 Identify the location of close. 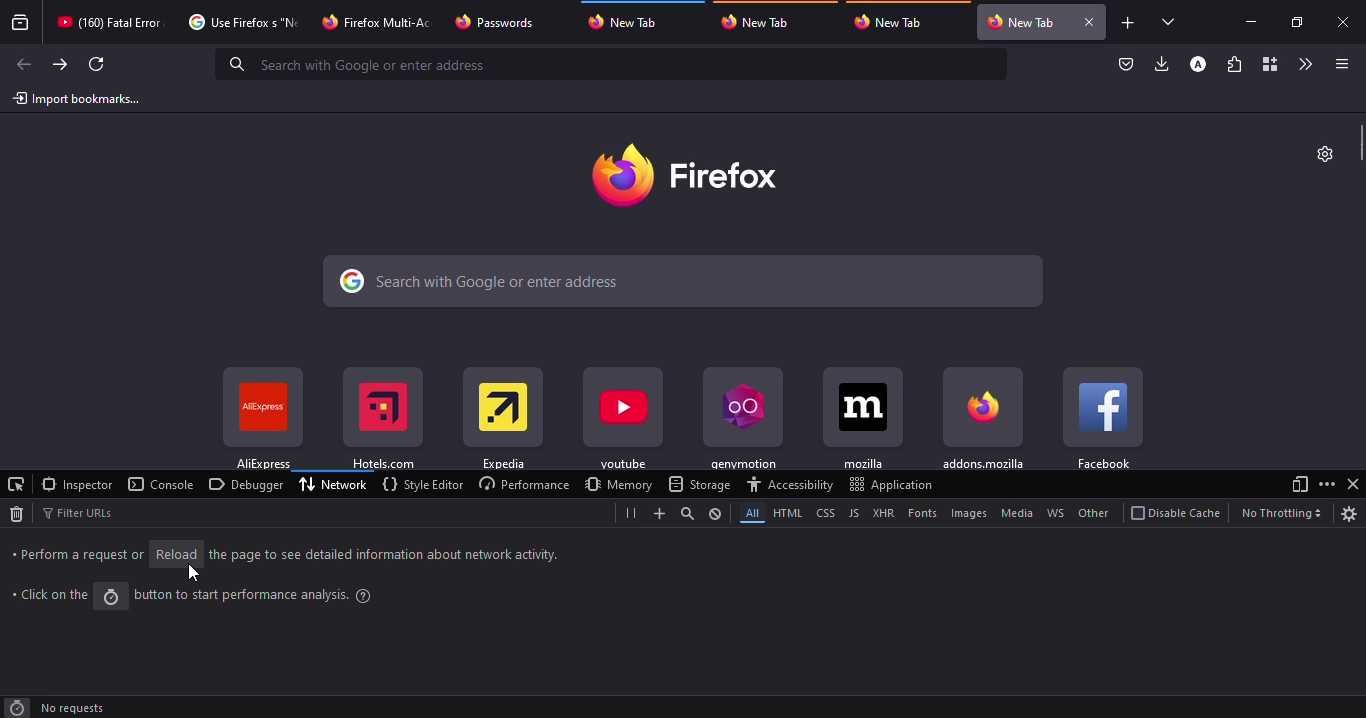
(1090, 21).